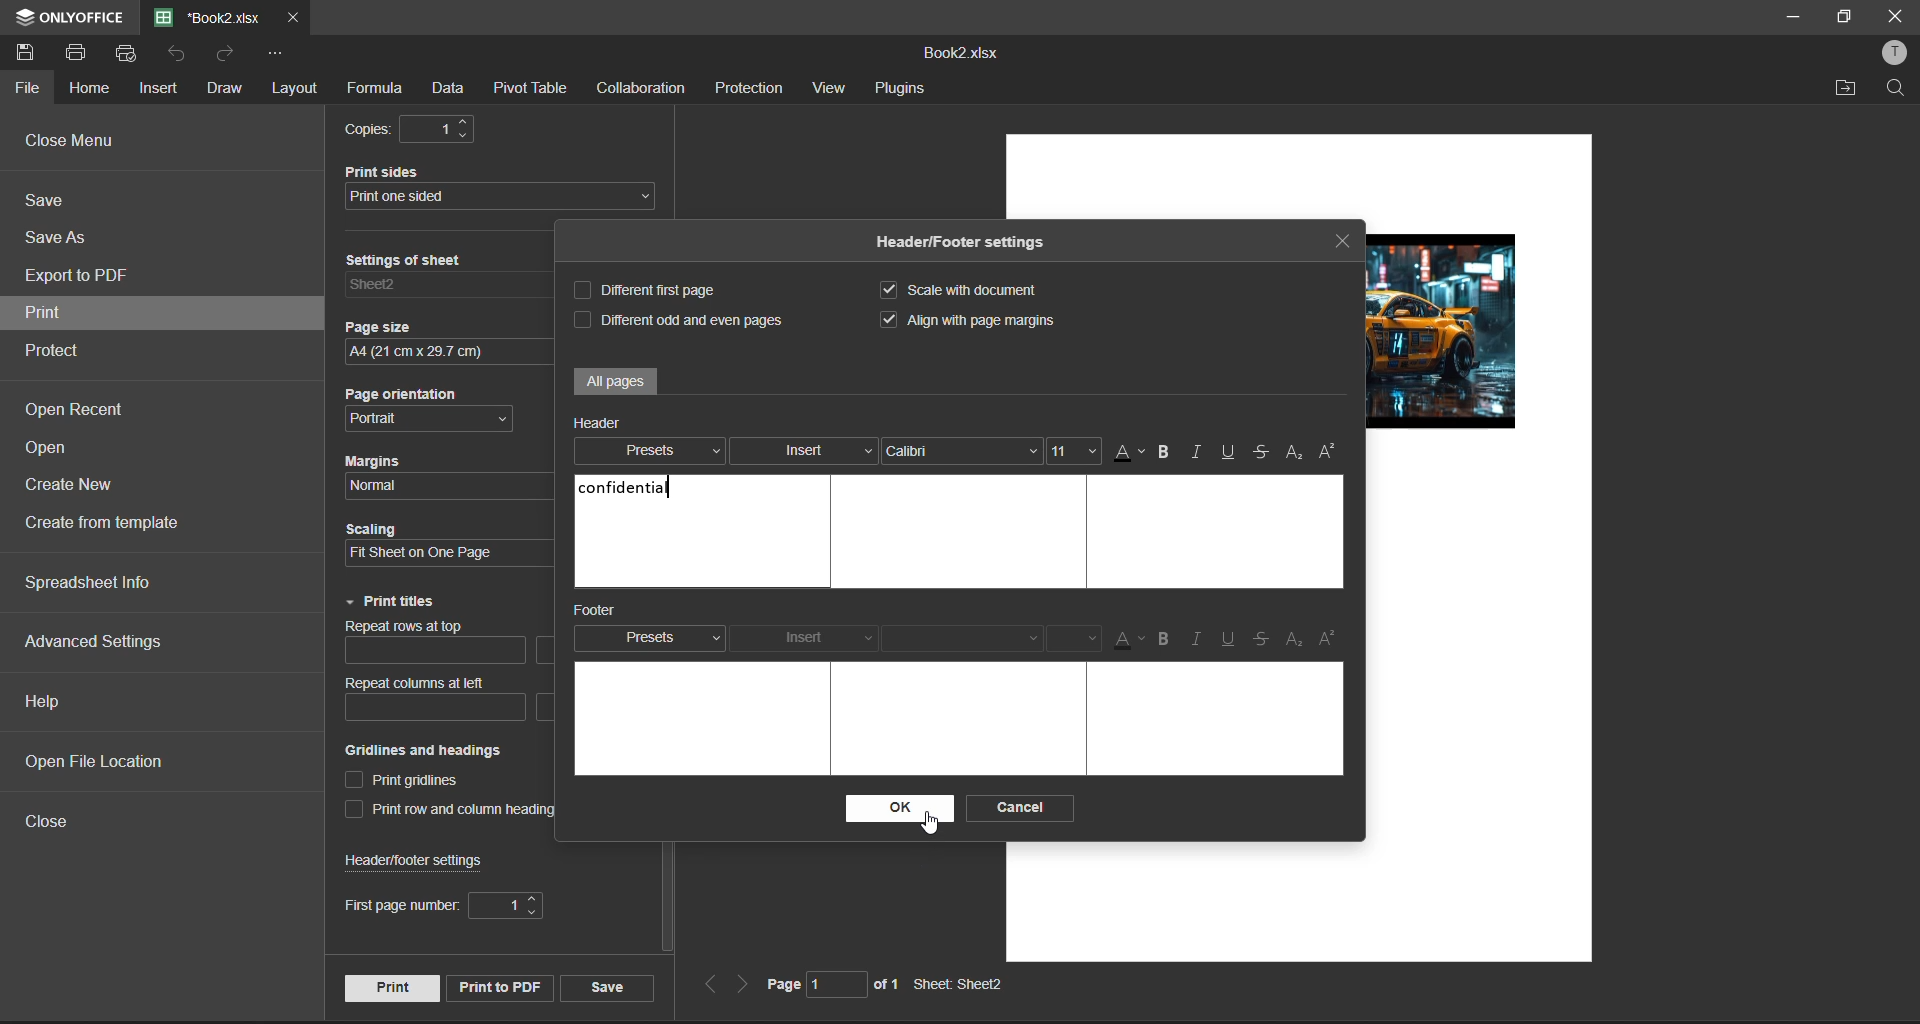  Describe the element at coordinates (602, 421) in the screenshot. I see `header` at that location.